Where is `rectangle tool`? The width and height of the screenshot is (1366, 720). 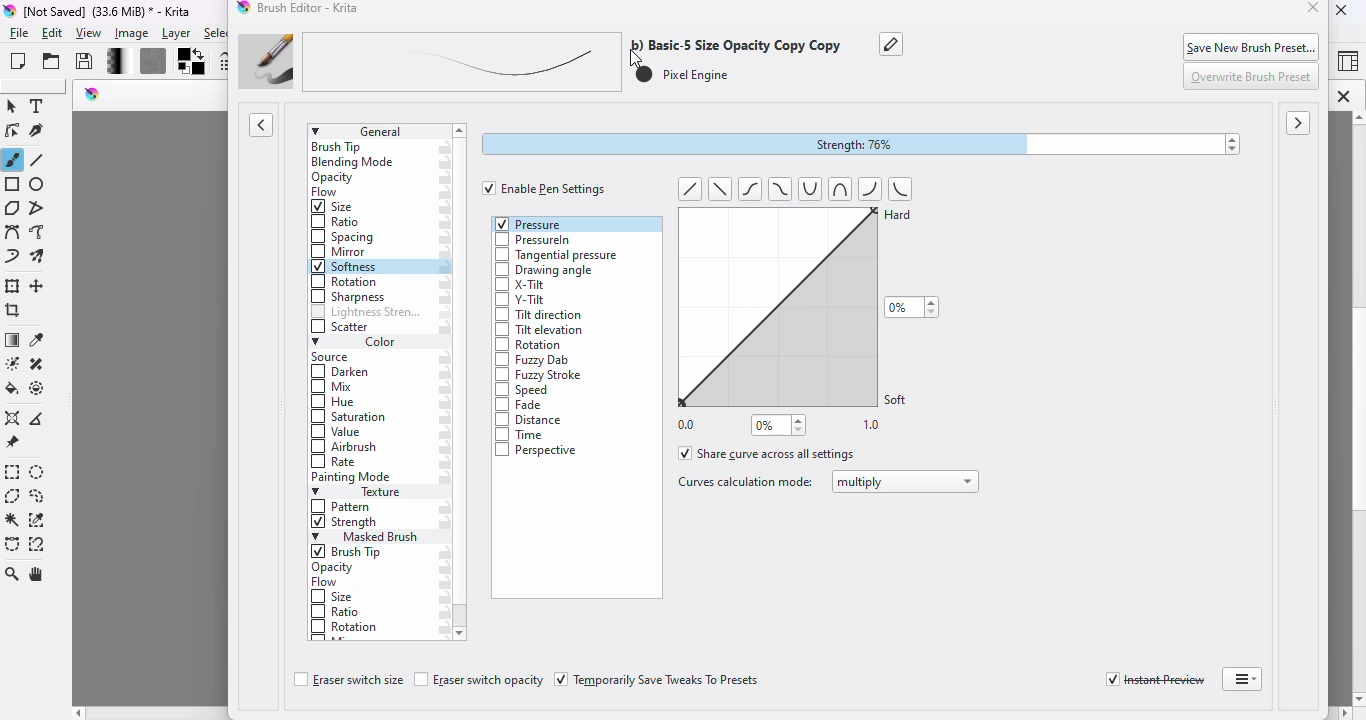 rectangle tool is located at coordinates (12, 184).